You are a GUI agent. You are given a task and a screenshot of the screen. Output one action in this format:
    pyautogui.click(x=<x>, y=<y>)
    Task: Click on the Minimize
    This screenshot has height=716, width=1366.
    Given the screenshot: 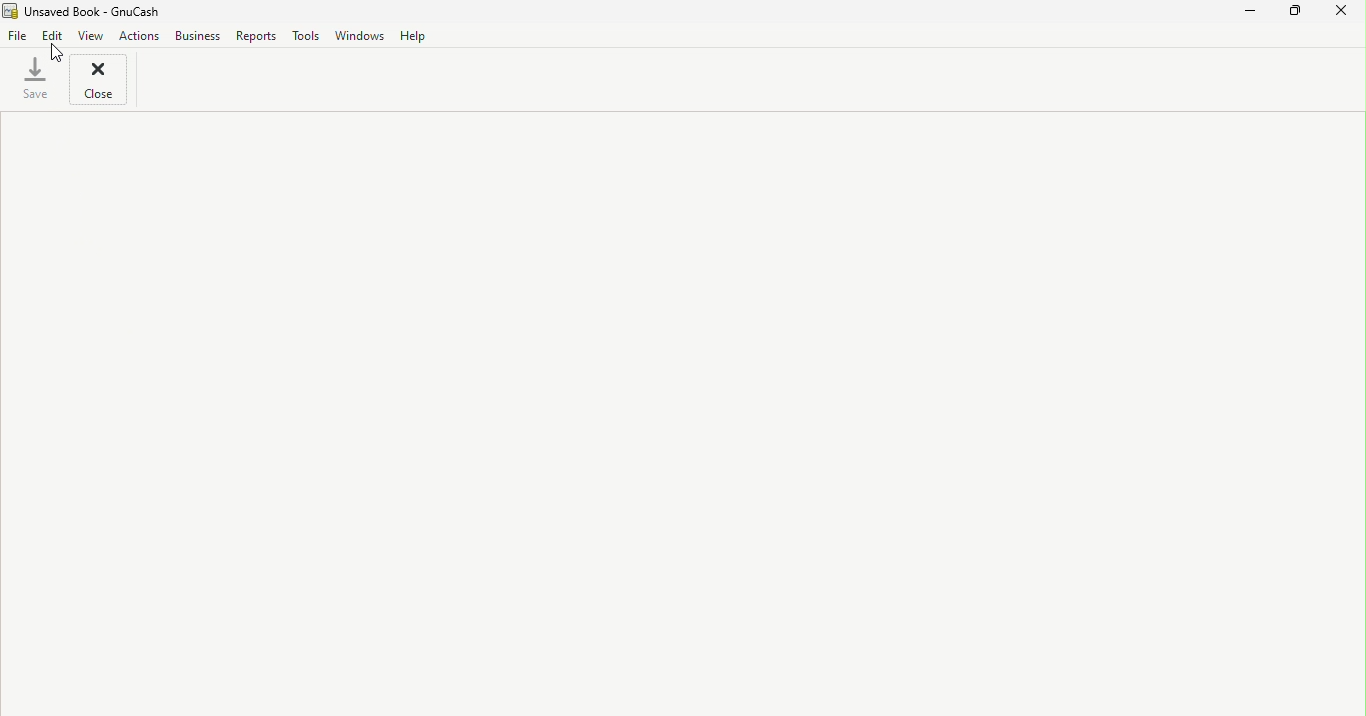 What is the action you would take?
    pyautogui.click(x=1252, y=13)
    